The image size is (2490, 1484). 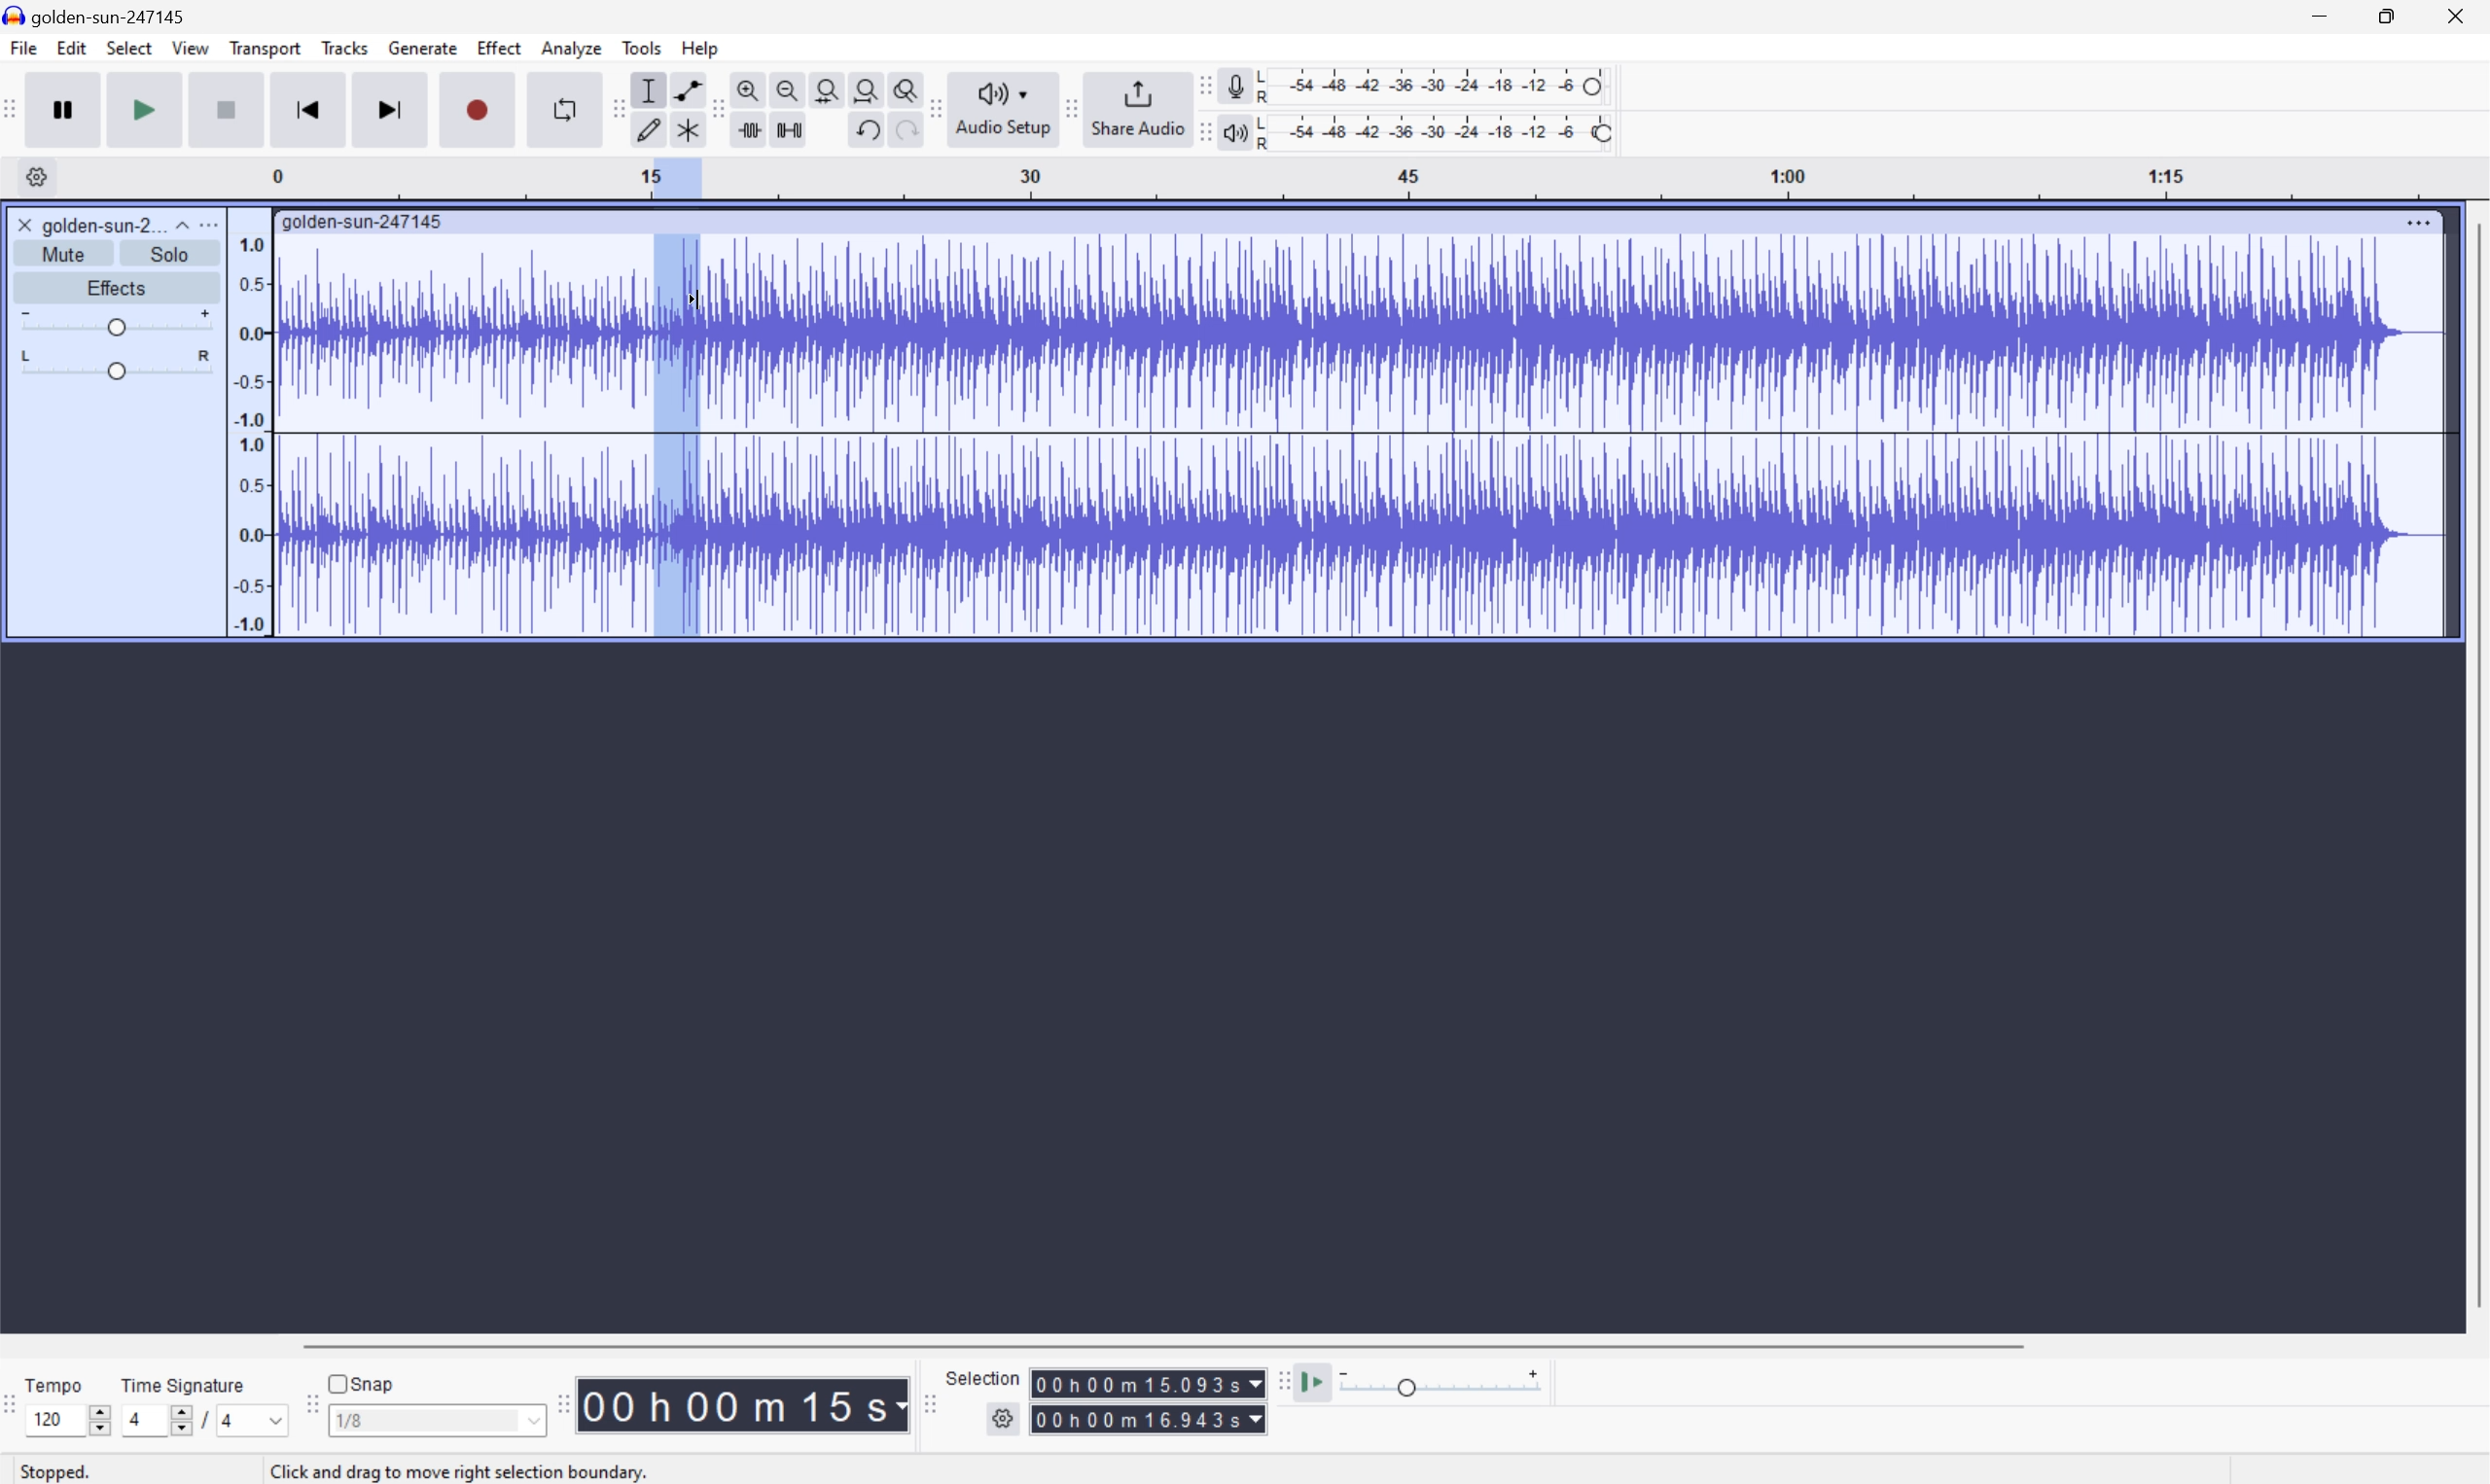 I want to click on Audacity audio setup toolbar, so click(x=934, y=108).